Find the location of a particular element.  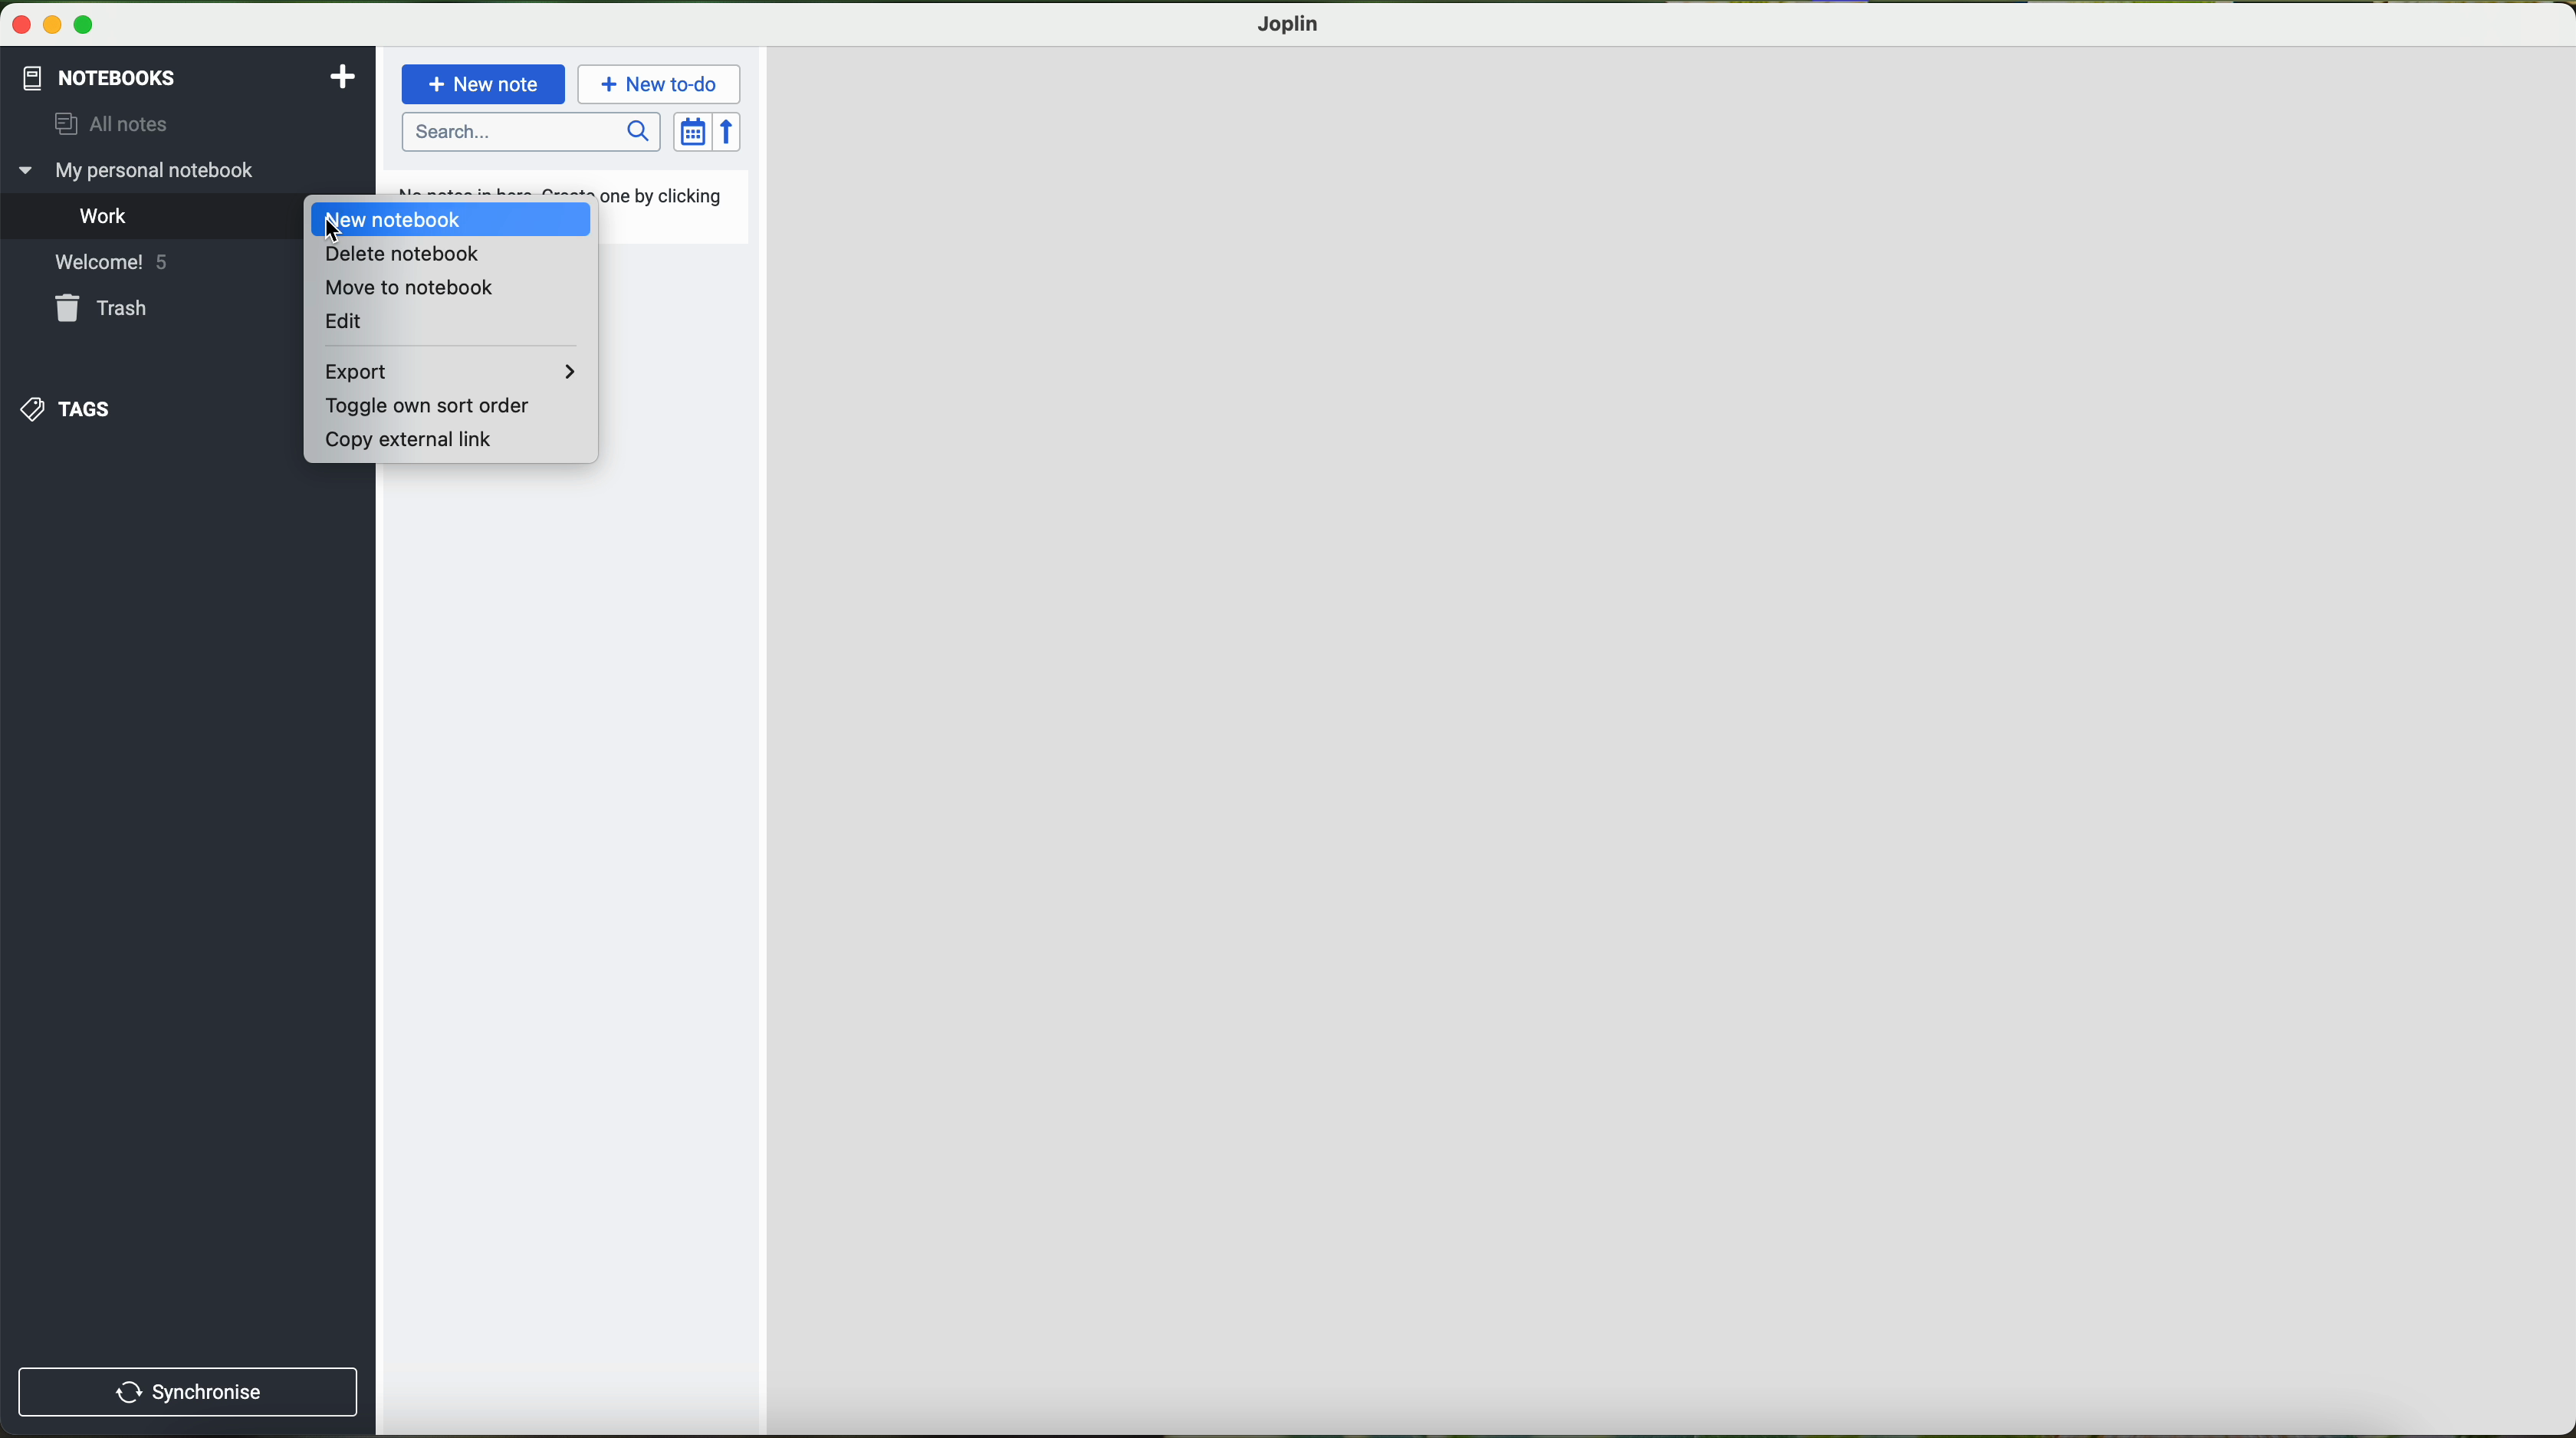

maximize is located at coordinates (84, 26).